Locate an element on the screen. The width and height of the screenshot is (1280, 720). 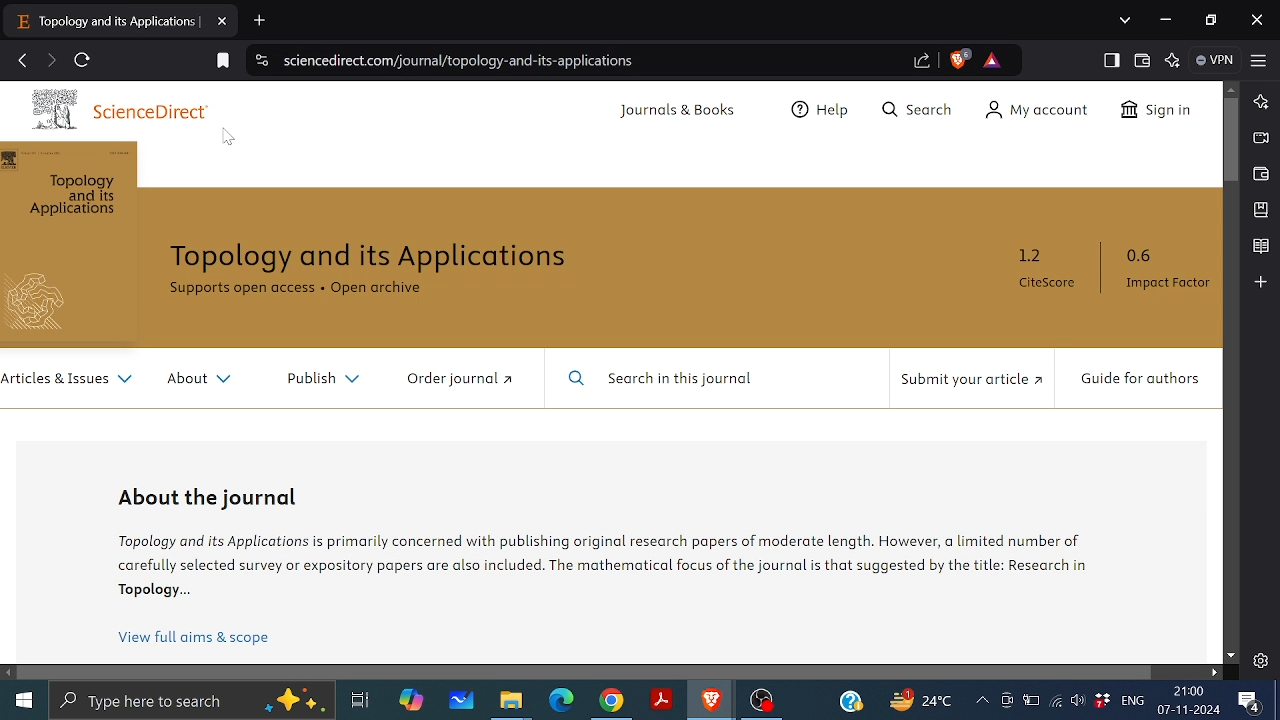
Time and date is located at coordinates (1190, 702).